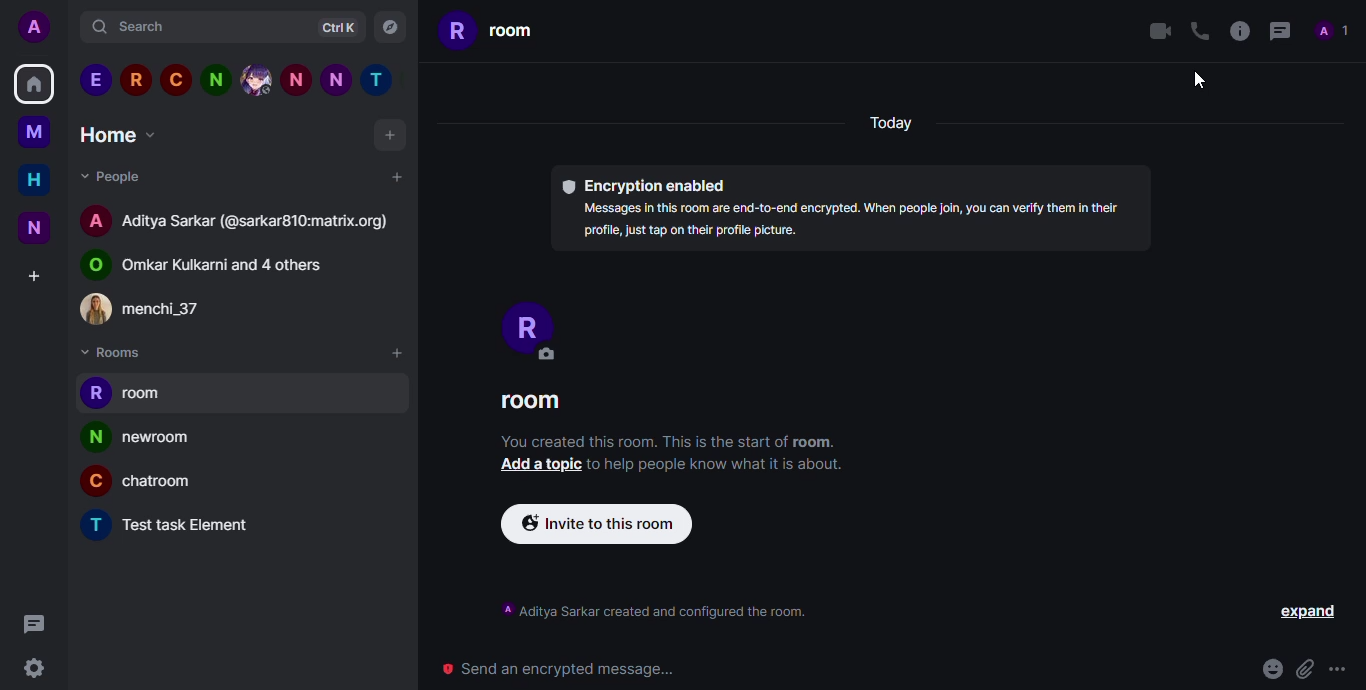 This screenshot has height=690, width=1366. What do you see at coordinates (1334, 32) in the screenshot?
I see `people` at bounding box center [1334, 32].